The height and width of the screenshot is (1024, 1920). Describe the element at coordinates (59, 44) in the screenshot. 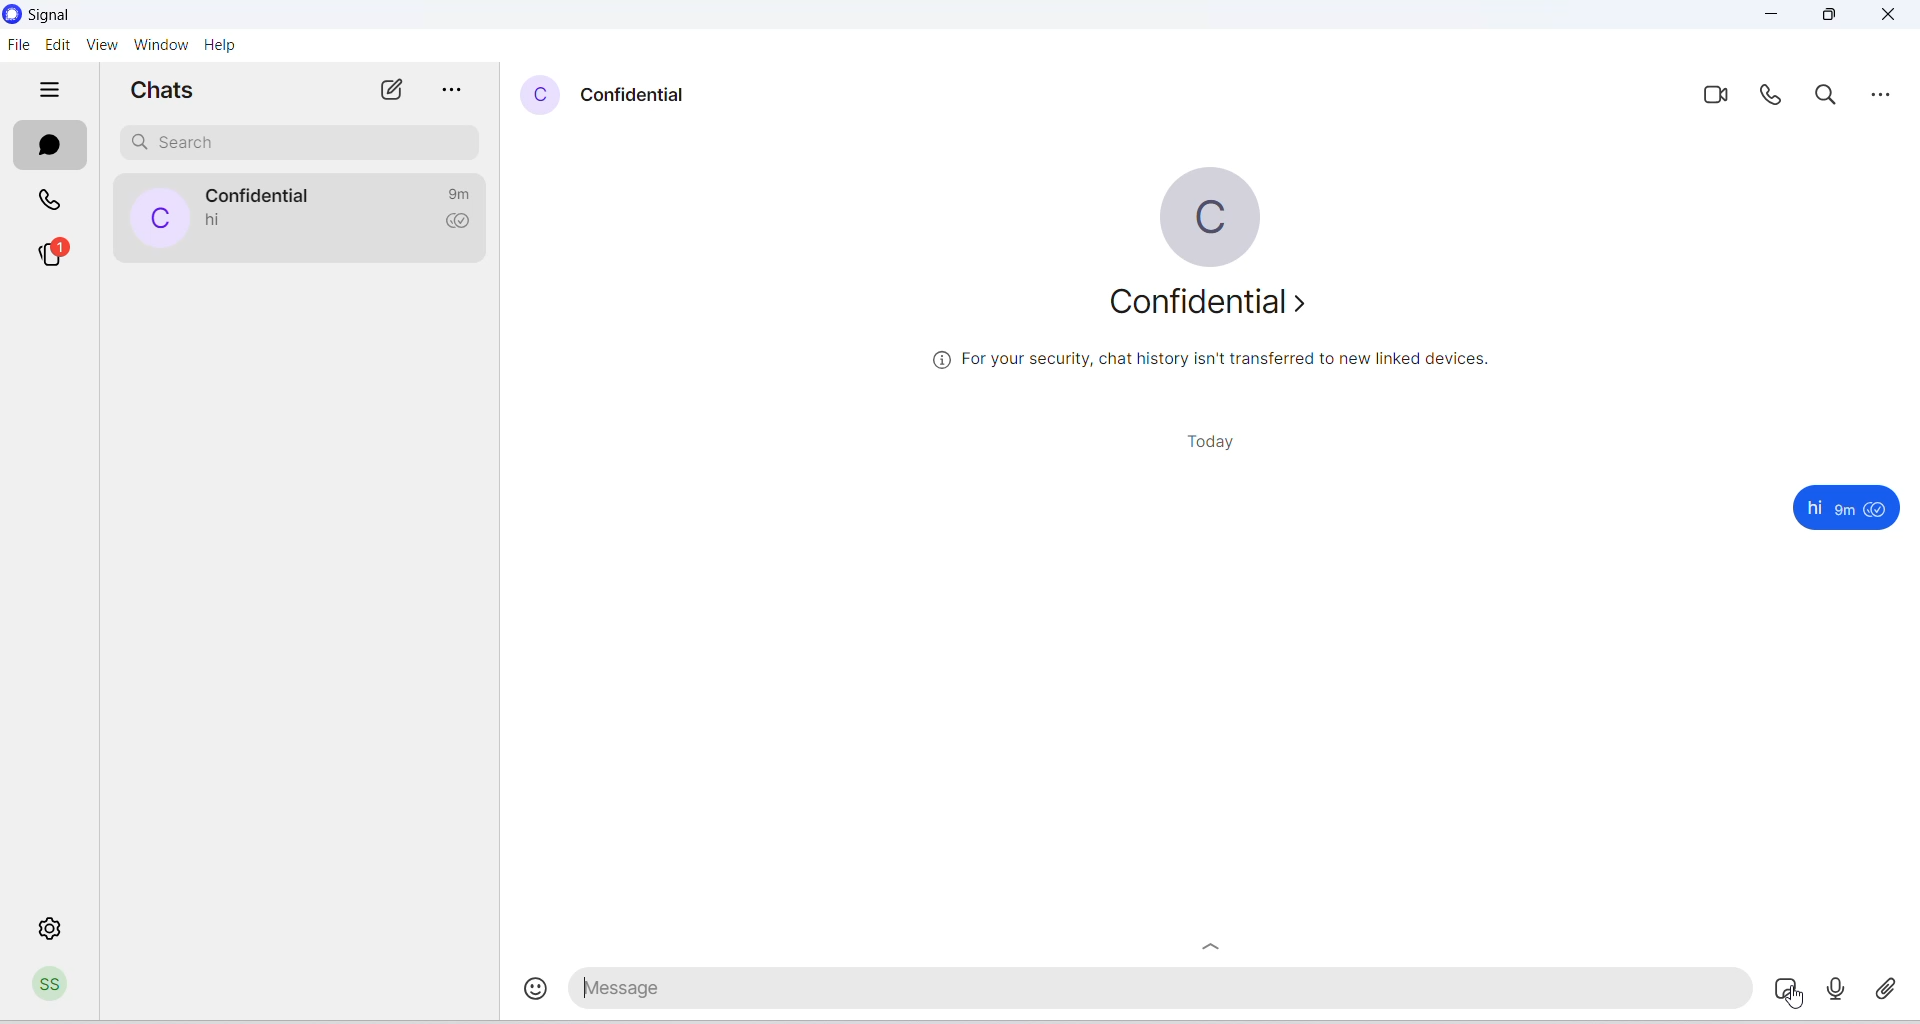

I see `edit` at that location.